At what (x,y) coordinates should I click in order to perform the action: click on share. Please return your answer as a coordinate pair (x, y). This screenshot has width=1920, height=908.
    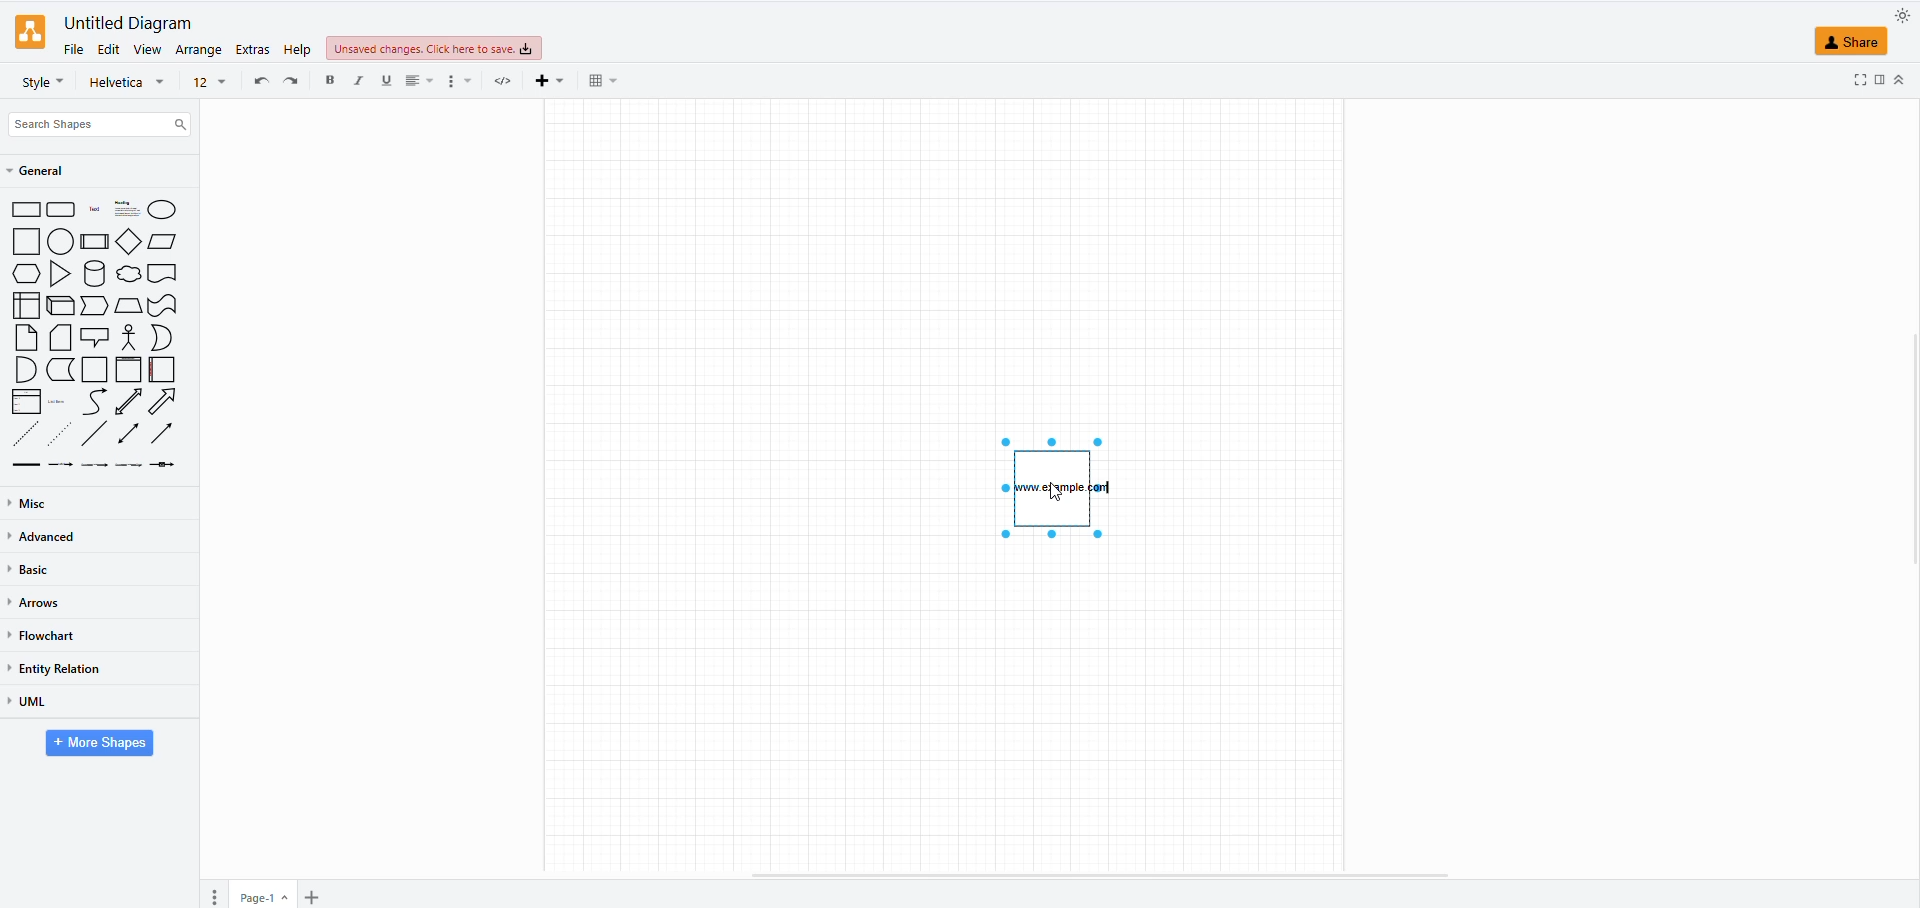
    Looking at the image, I should click on (1850, 43).